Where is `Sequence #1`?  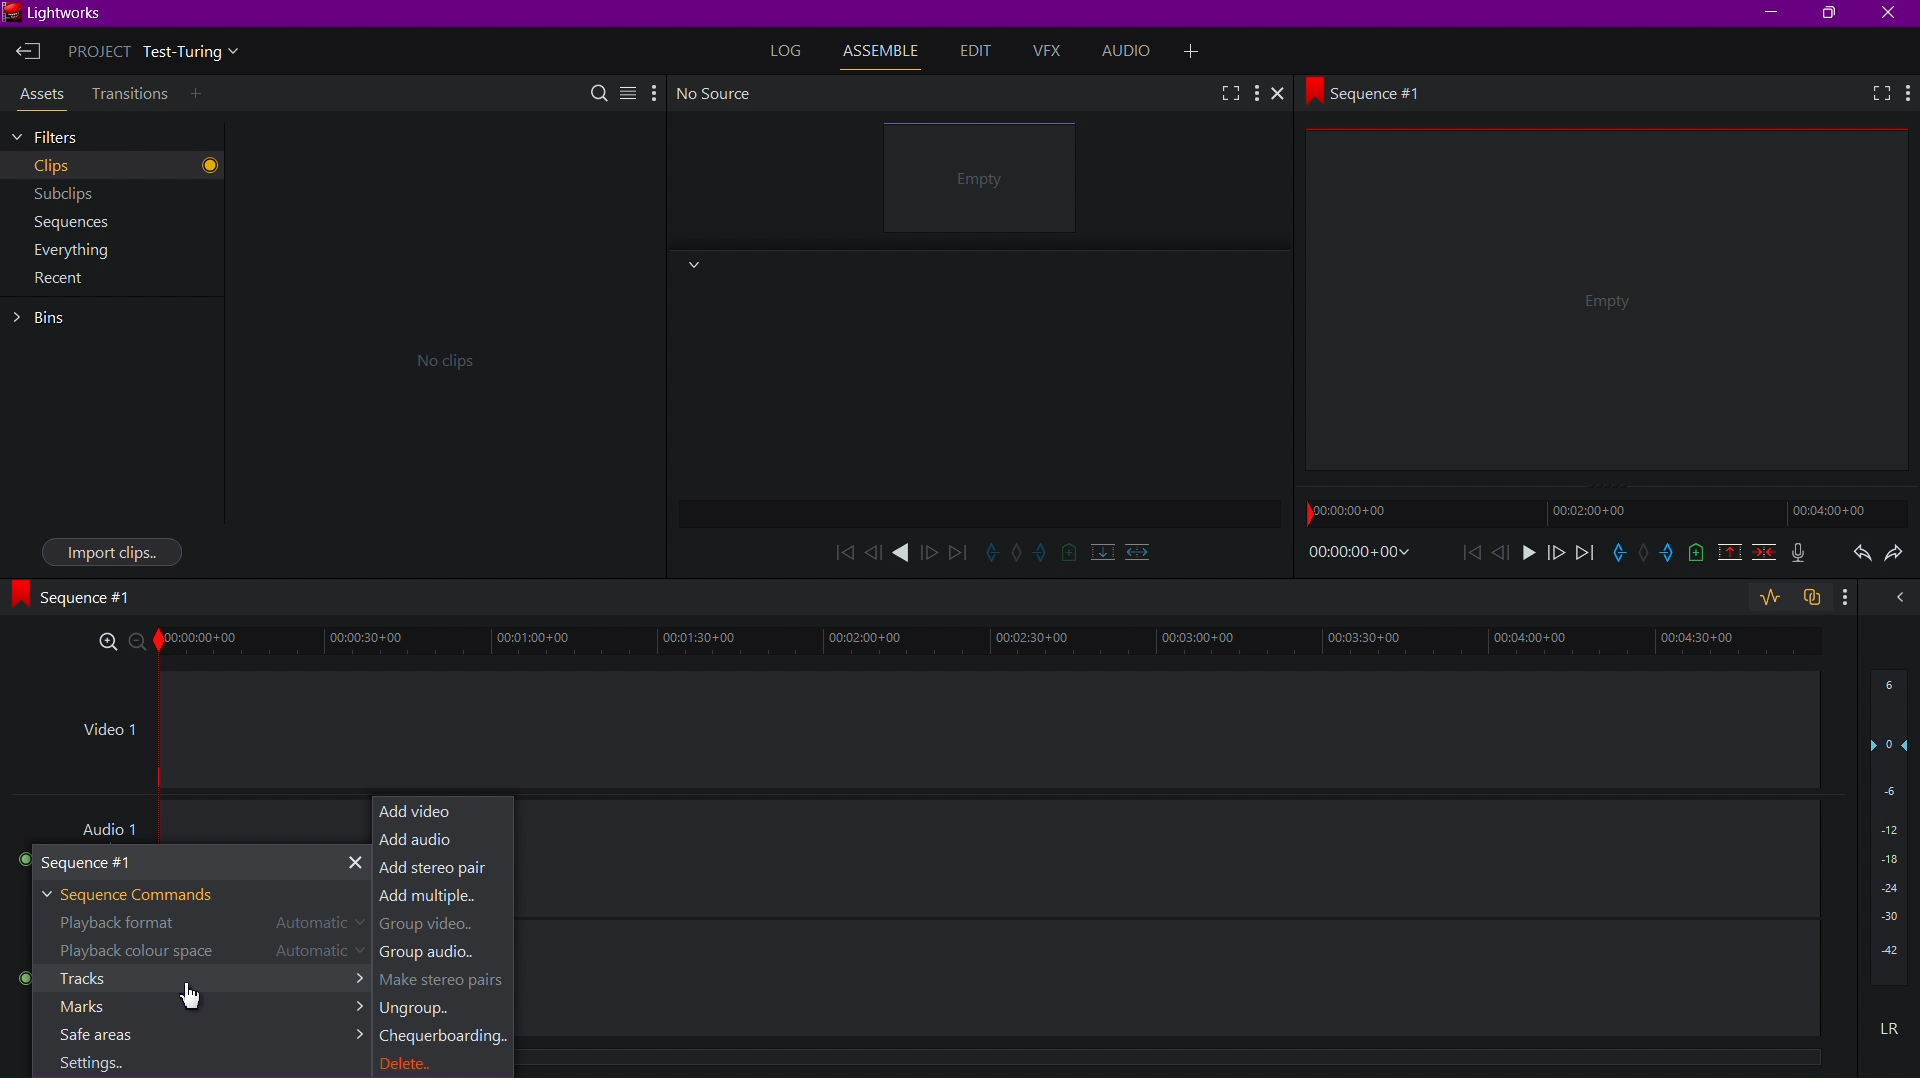 Sequence #1 is located at coordinates (81, 596).